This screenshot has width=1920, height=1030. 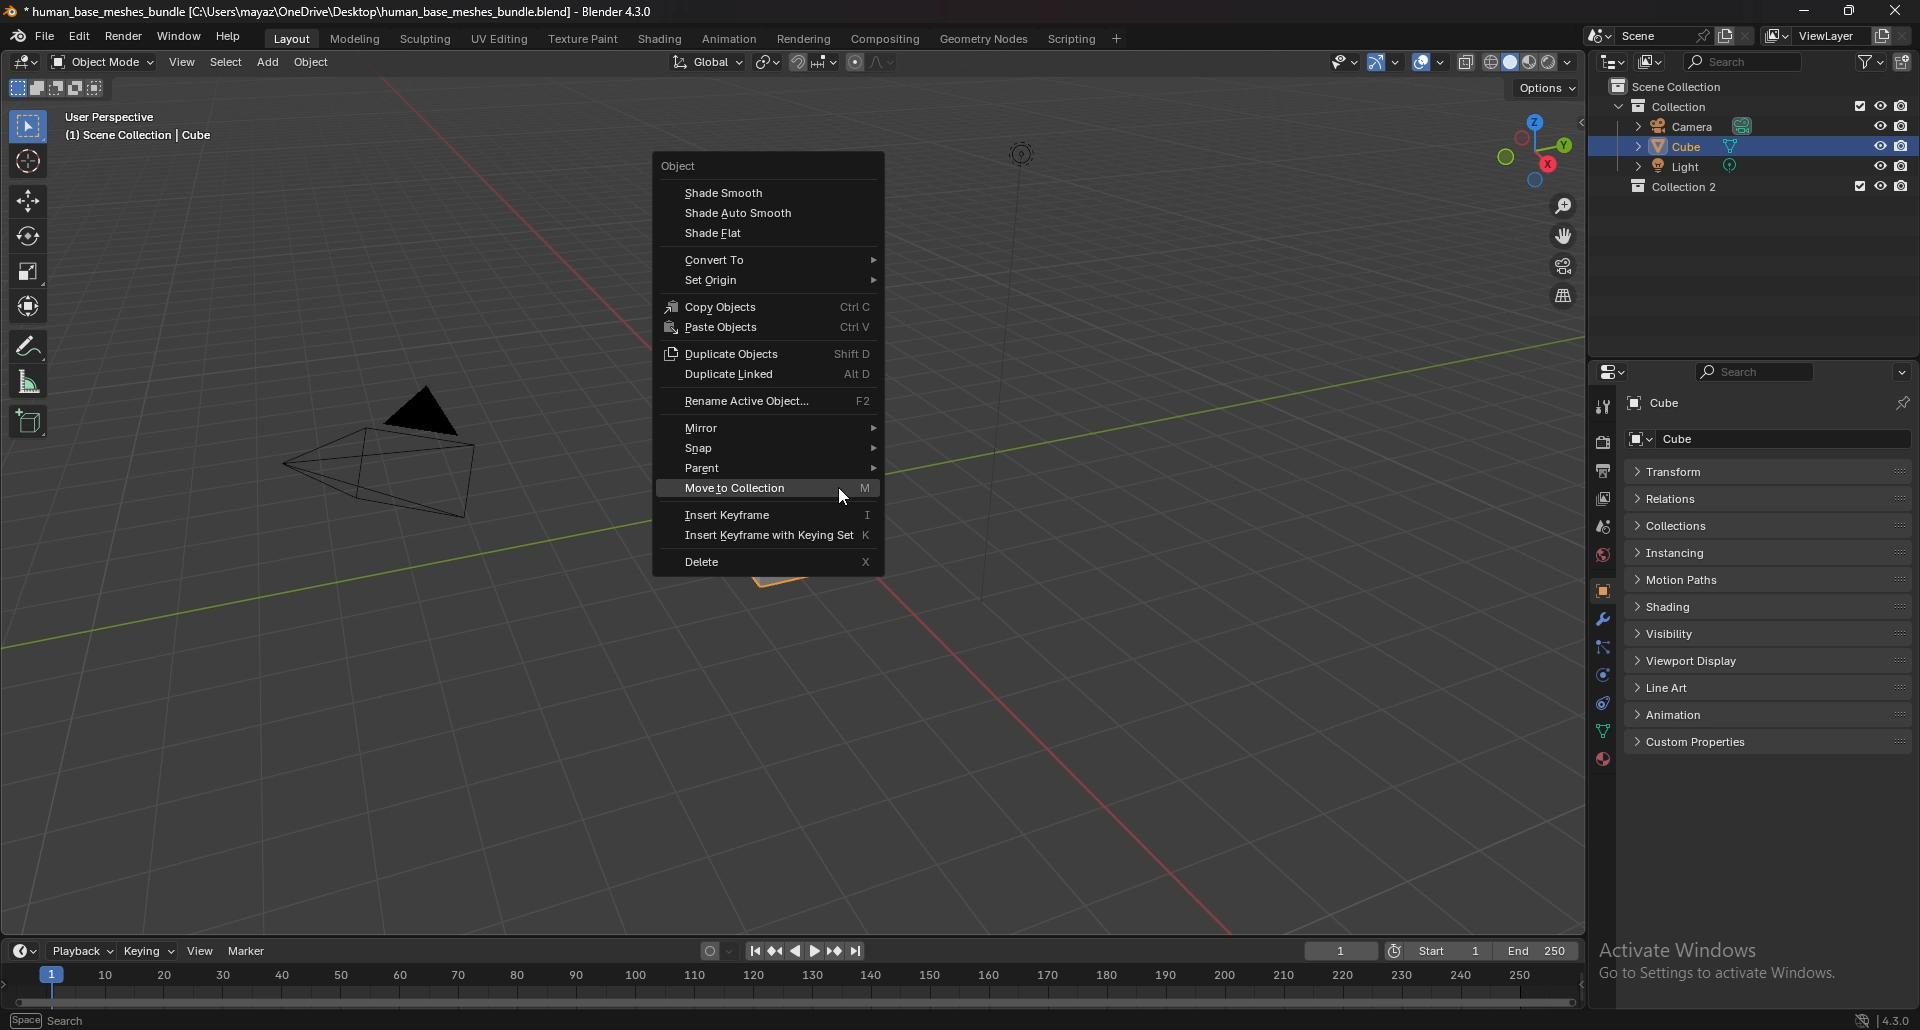 What do you see at coordinates (1600, 36) in the screenshot?
I see `browse scene` at bounding box center [1600, 36].